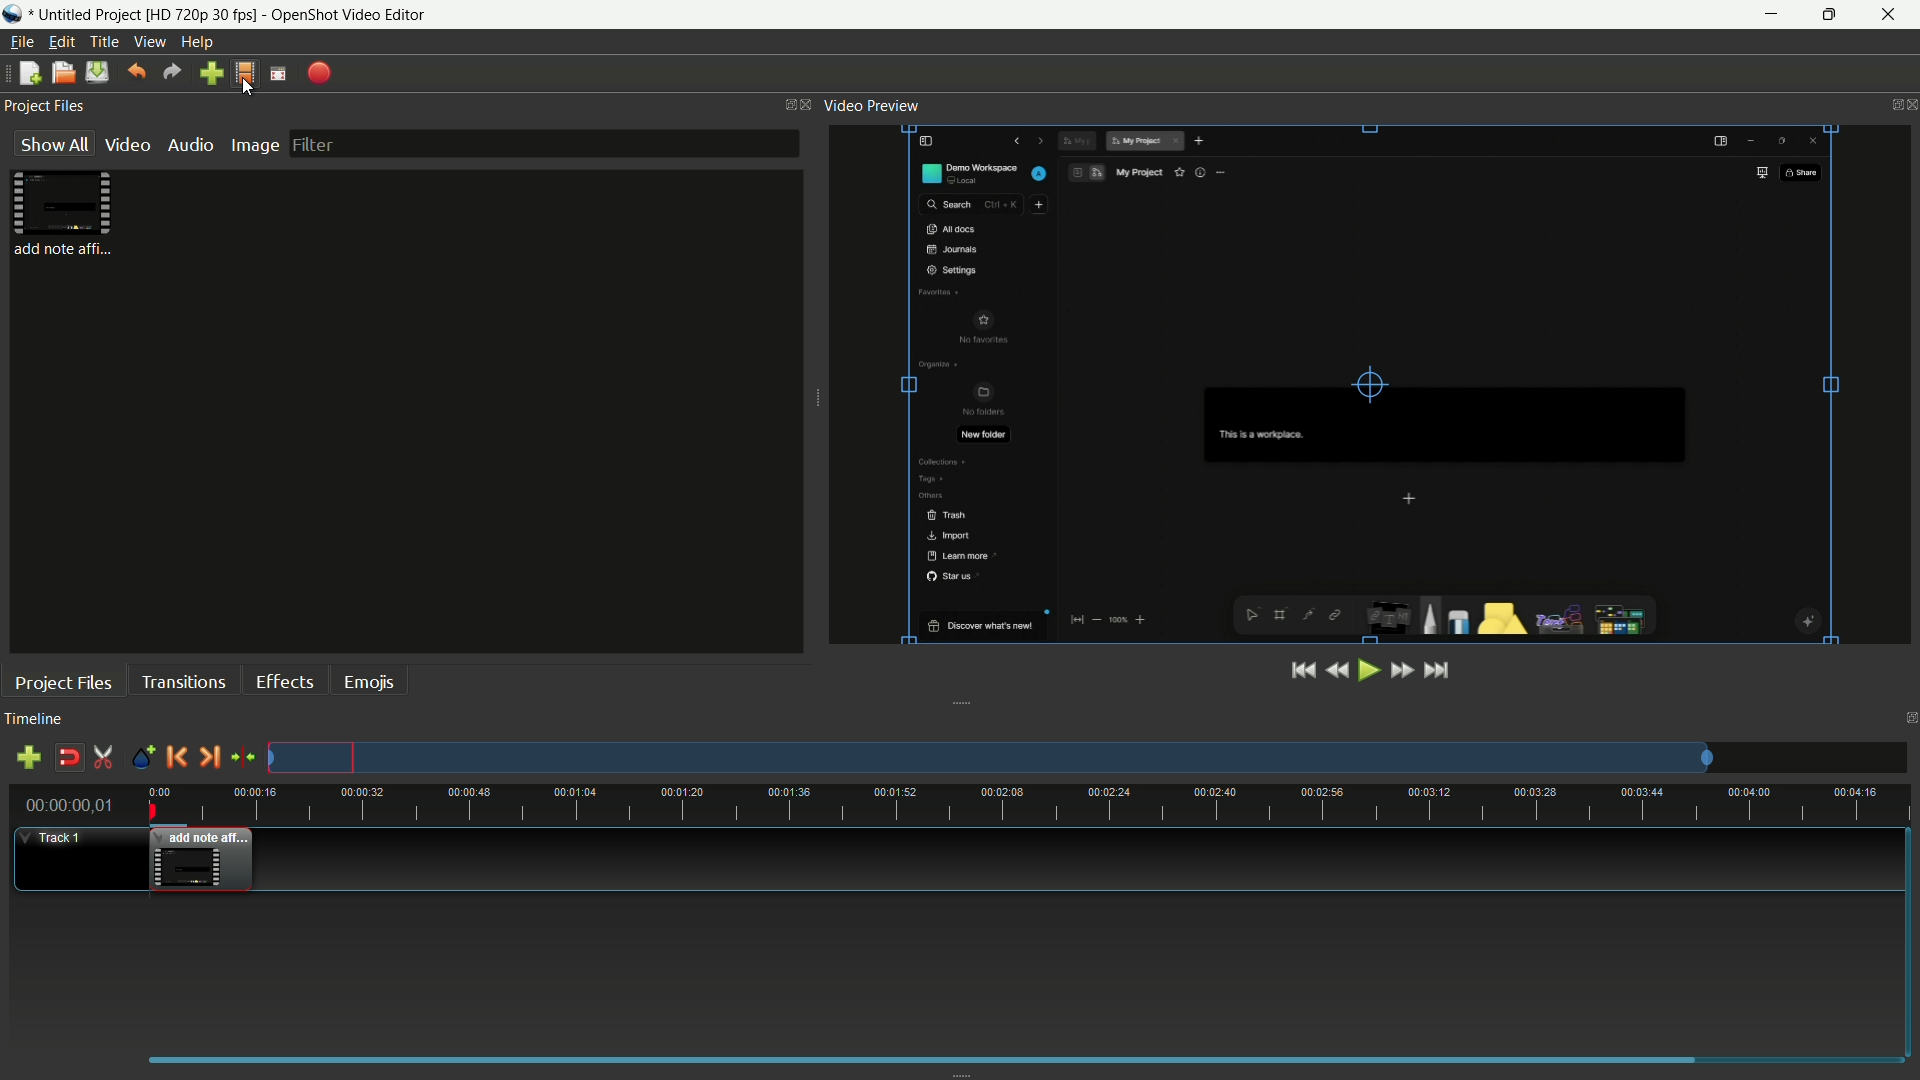 This screenshot has height=1080, width=1920. I want to click on undo, so click(137, 72).